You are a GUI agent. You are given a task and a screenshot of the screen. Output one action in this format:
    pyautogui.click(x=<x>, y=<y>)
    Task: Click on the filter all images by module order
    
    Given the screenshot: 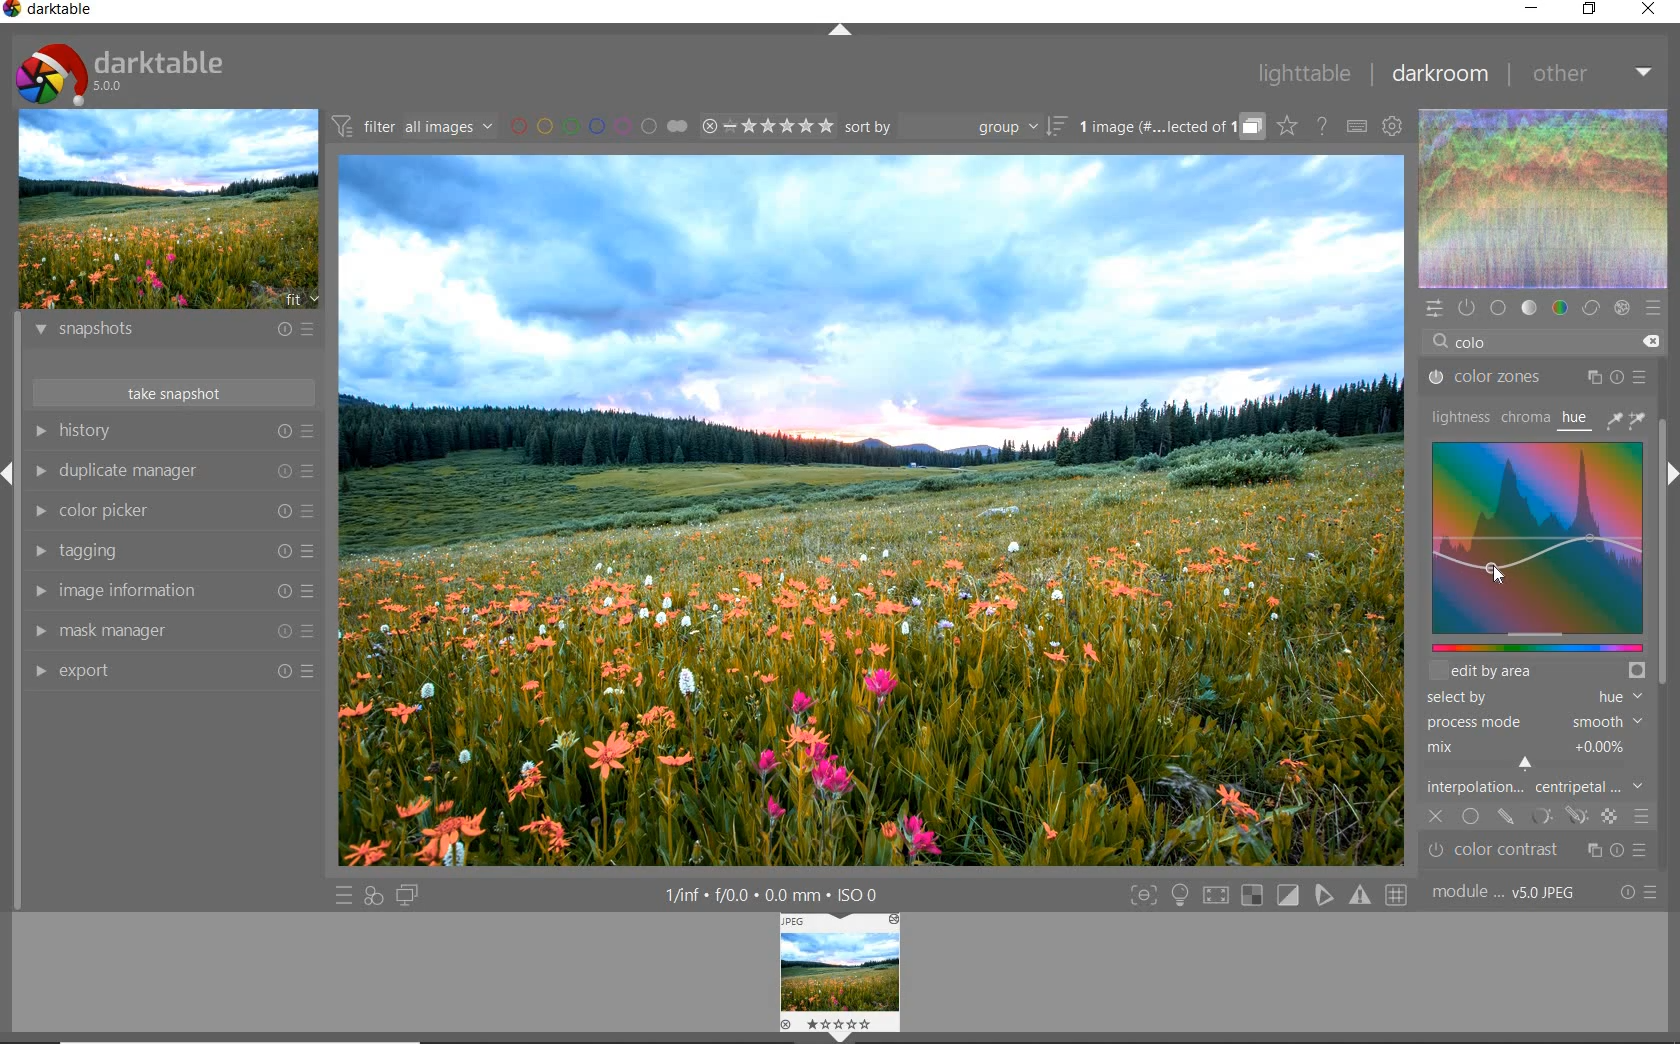 What is the action you would take?
    pyautogui.click(x=411, y=128)
    